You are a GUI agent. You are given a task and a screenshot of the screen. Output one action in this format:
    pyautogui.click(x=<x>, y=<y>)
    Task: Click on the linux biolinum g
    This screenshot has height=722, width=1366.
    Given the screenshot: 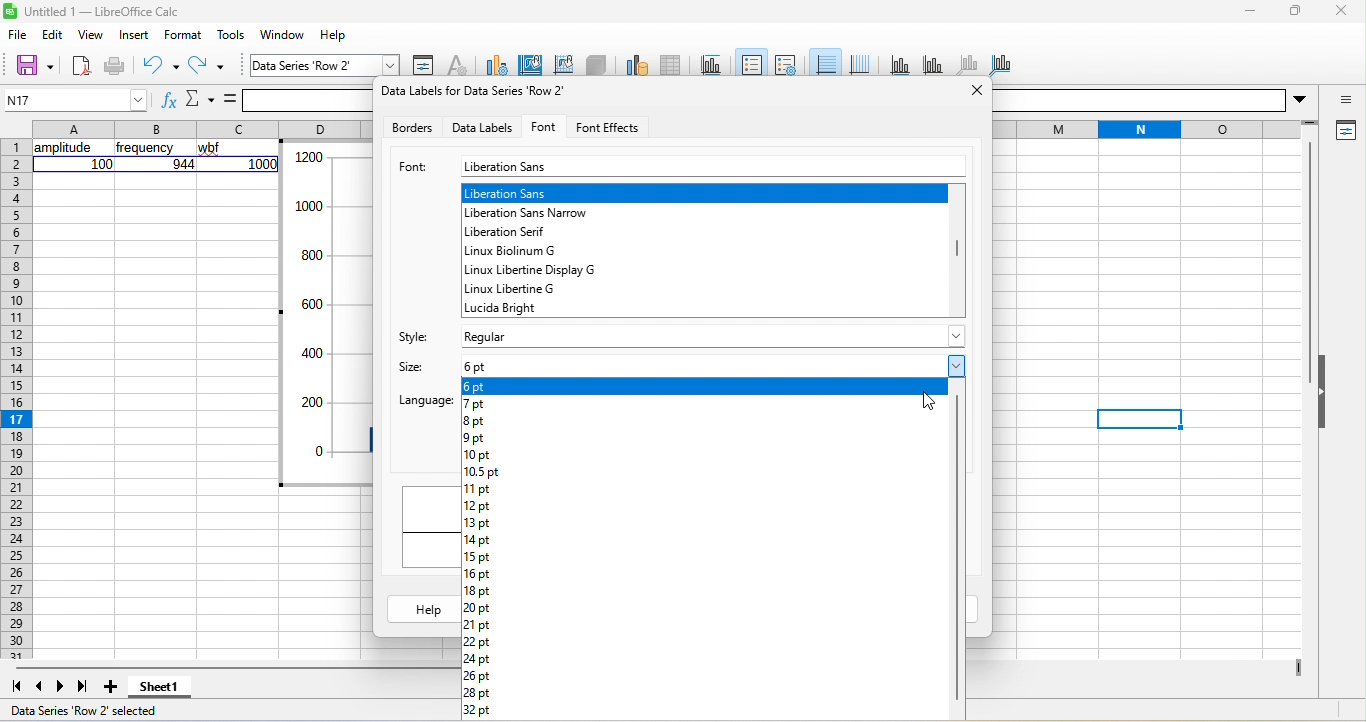 What is the action you would take?
    pyautogui.click(x=527, y=252)
    